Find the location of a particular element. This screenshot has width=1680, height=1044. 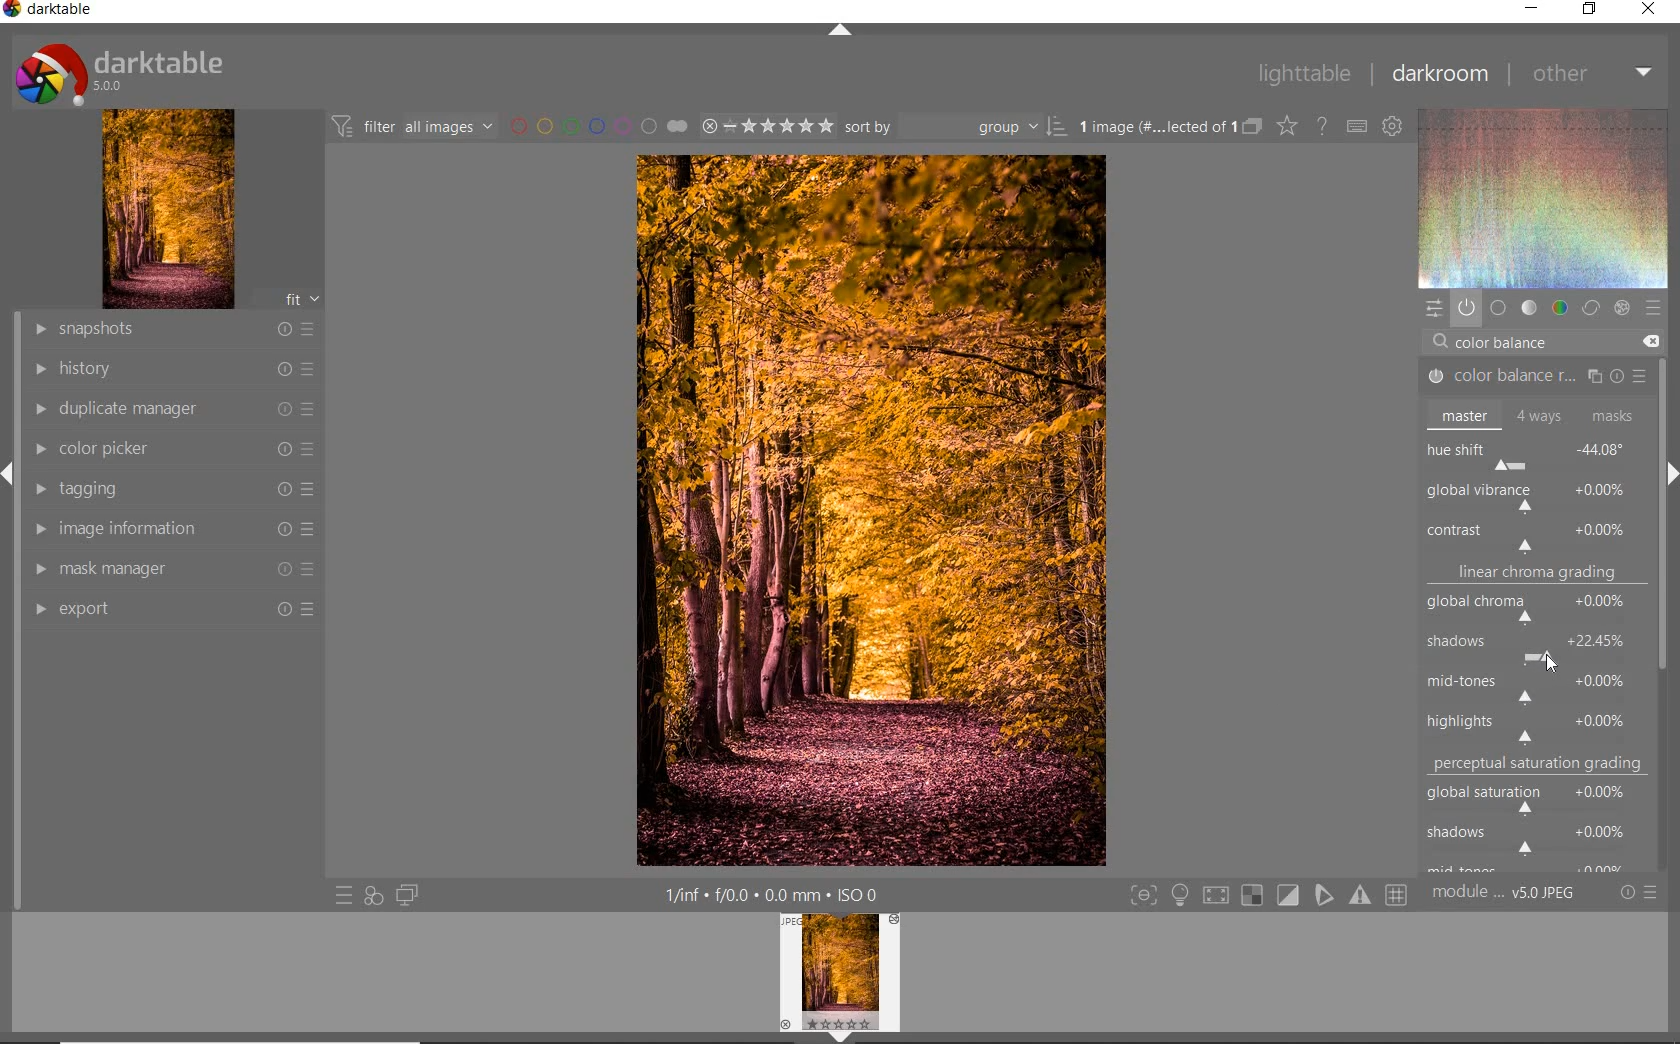

darkroom is located at coordinates (1441, 73).